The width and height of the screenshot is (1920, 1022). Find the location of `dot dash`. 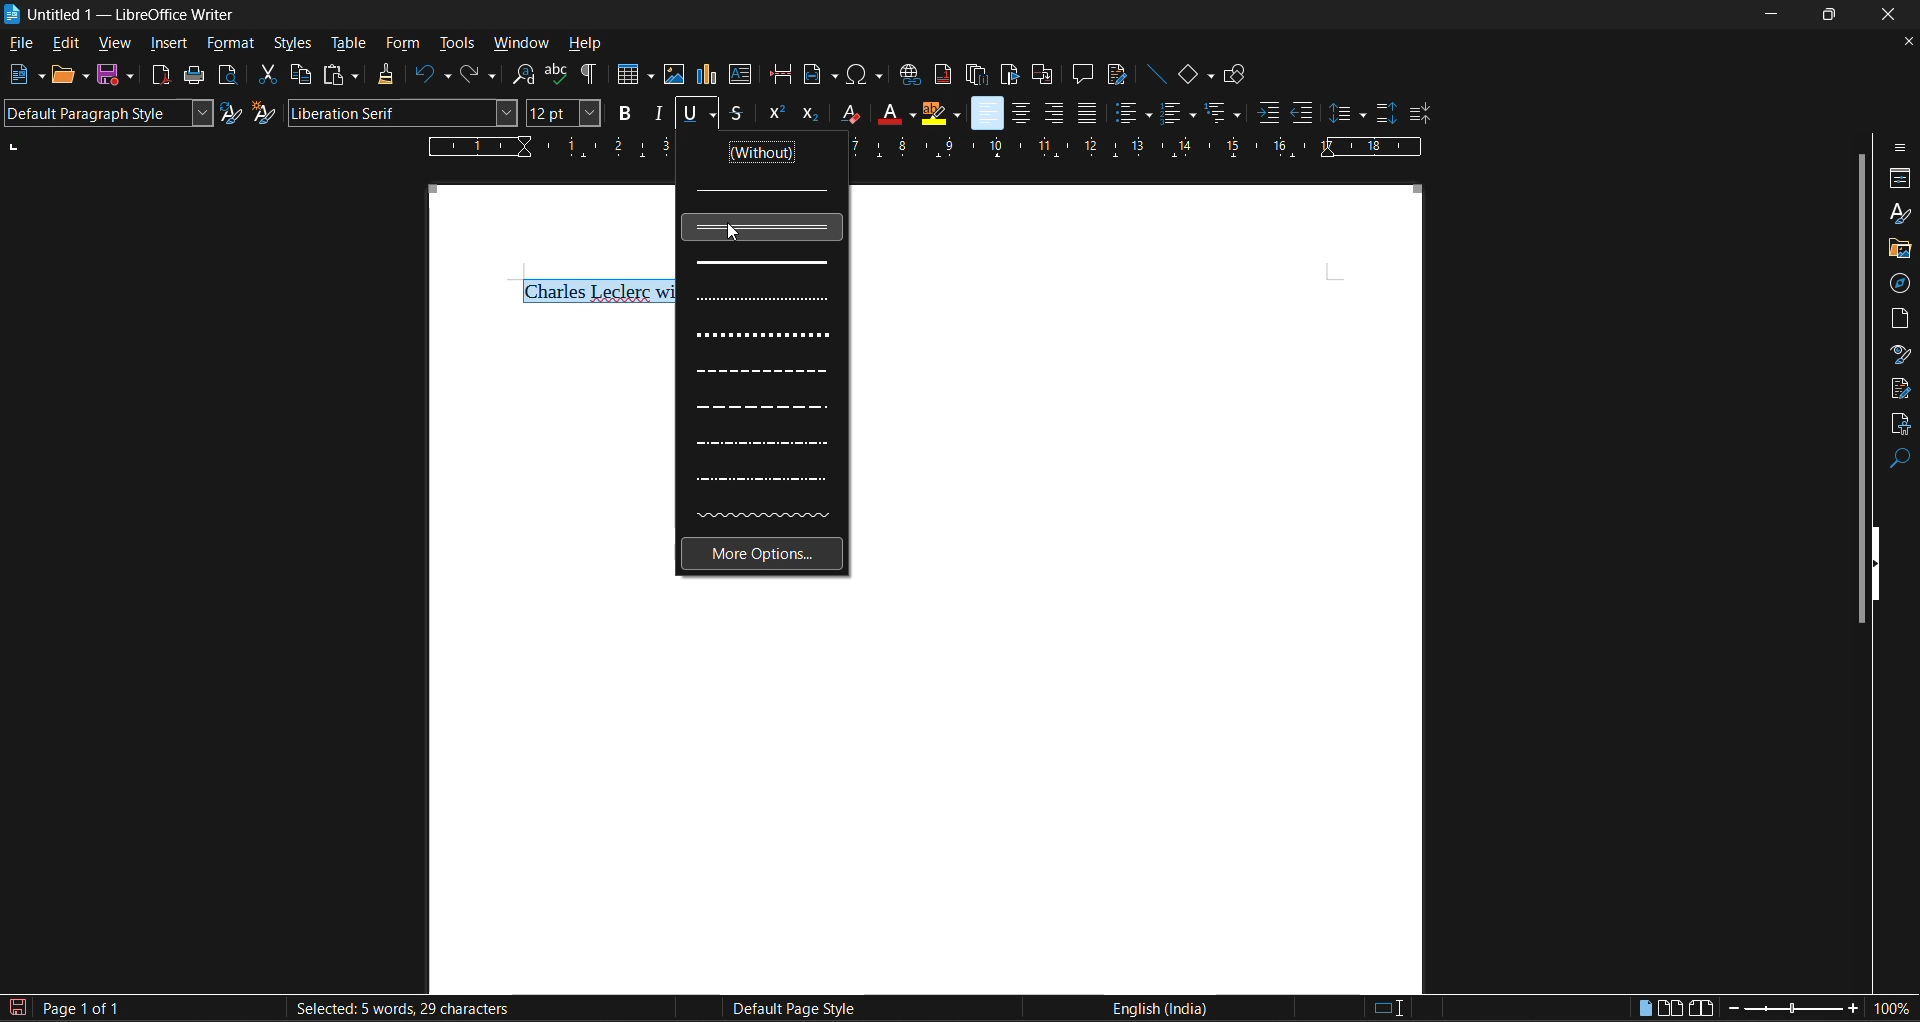

dot dash is located at coordinates (760, 444).